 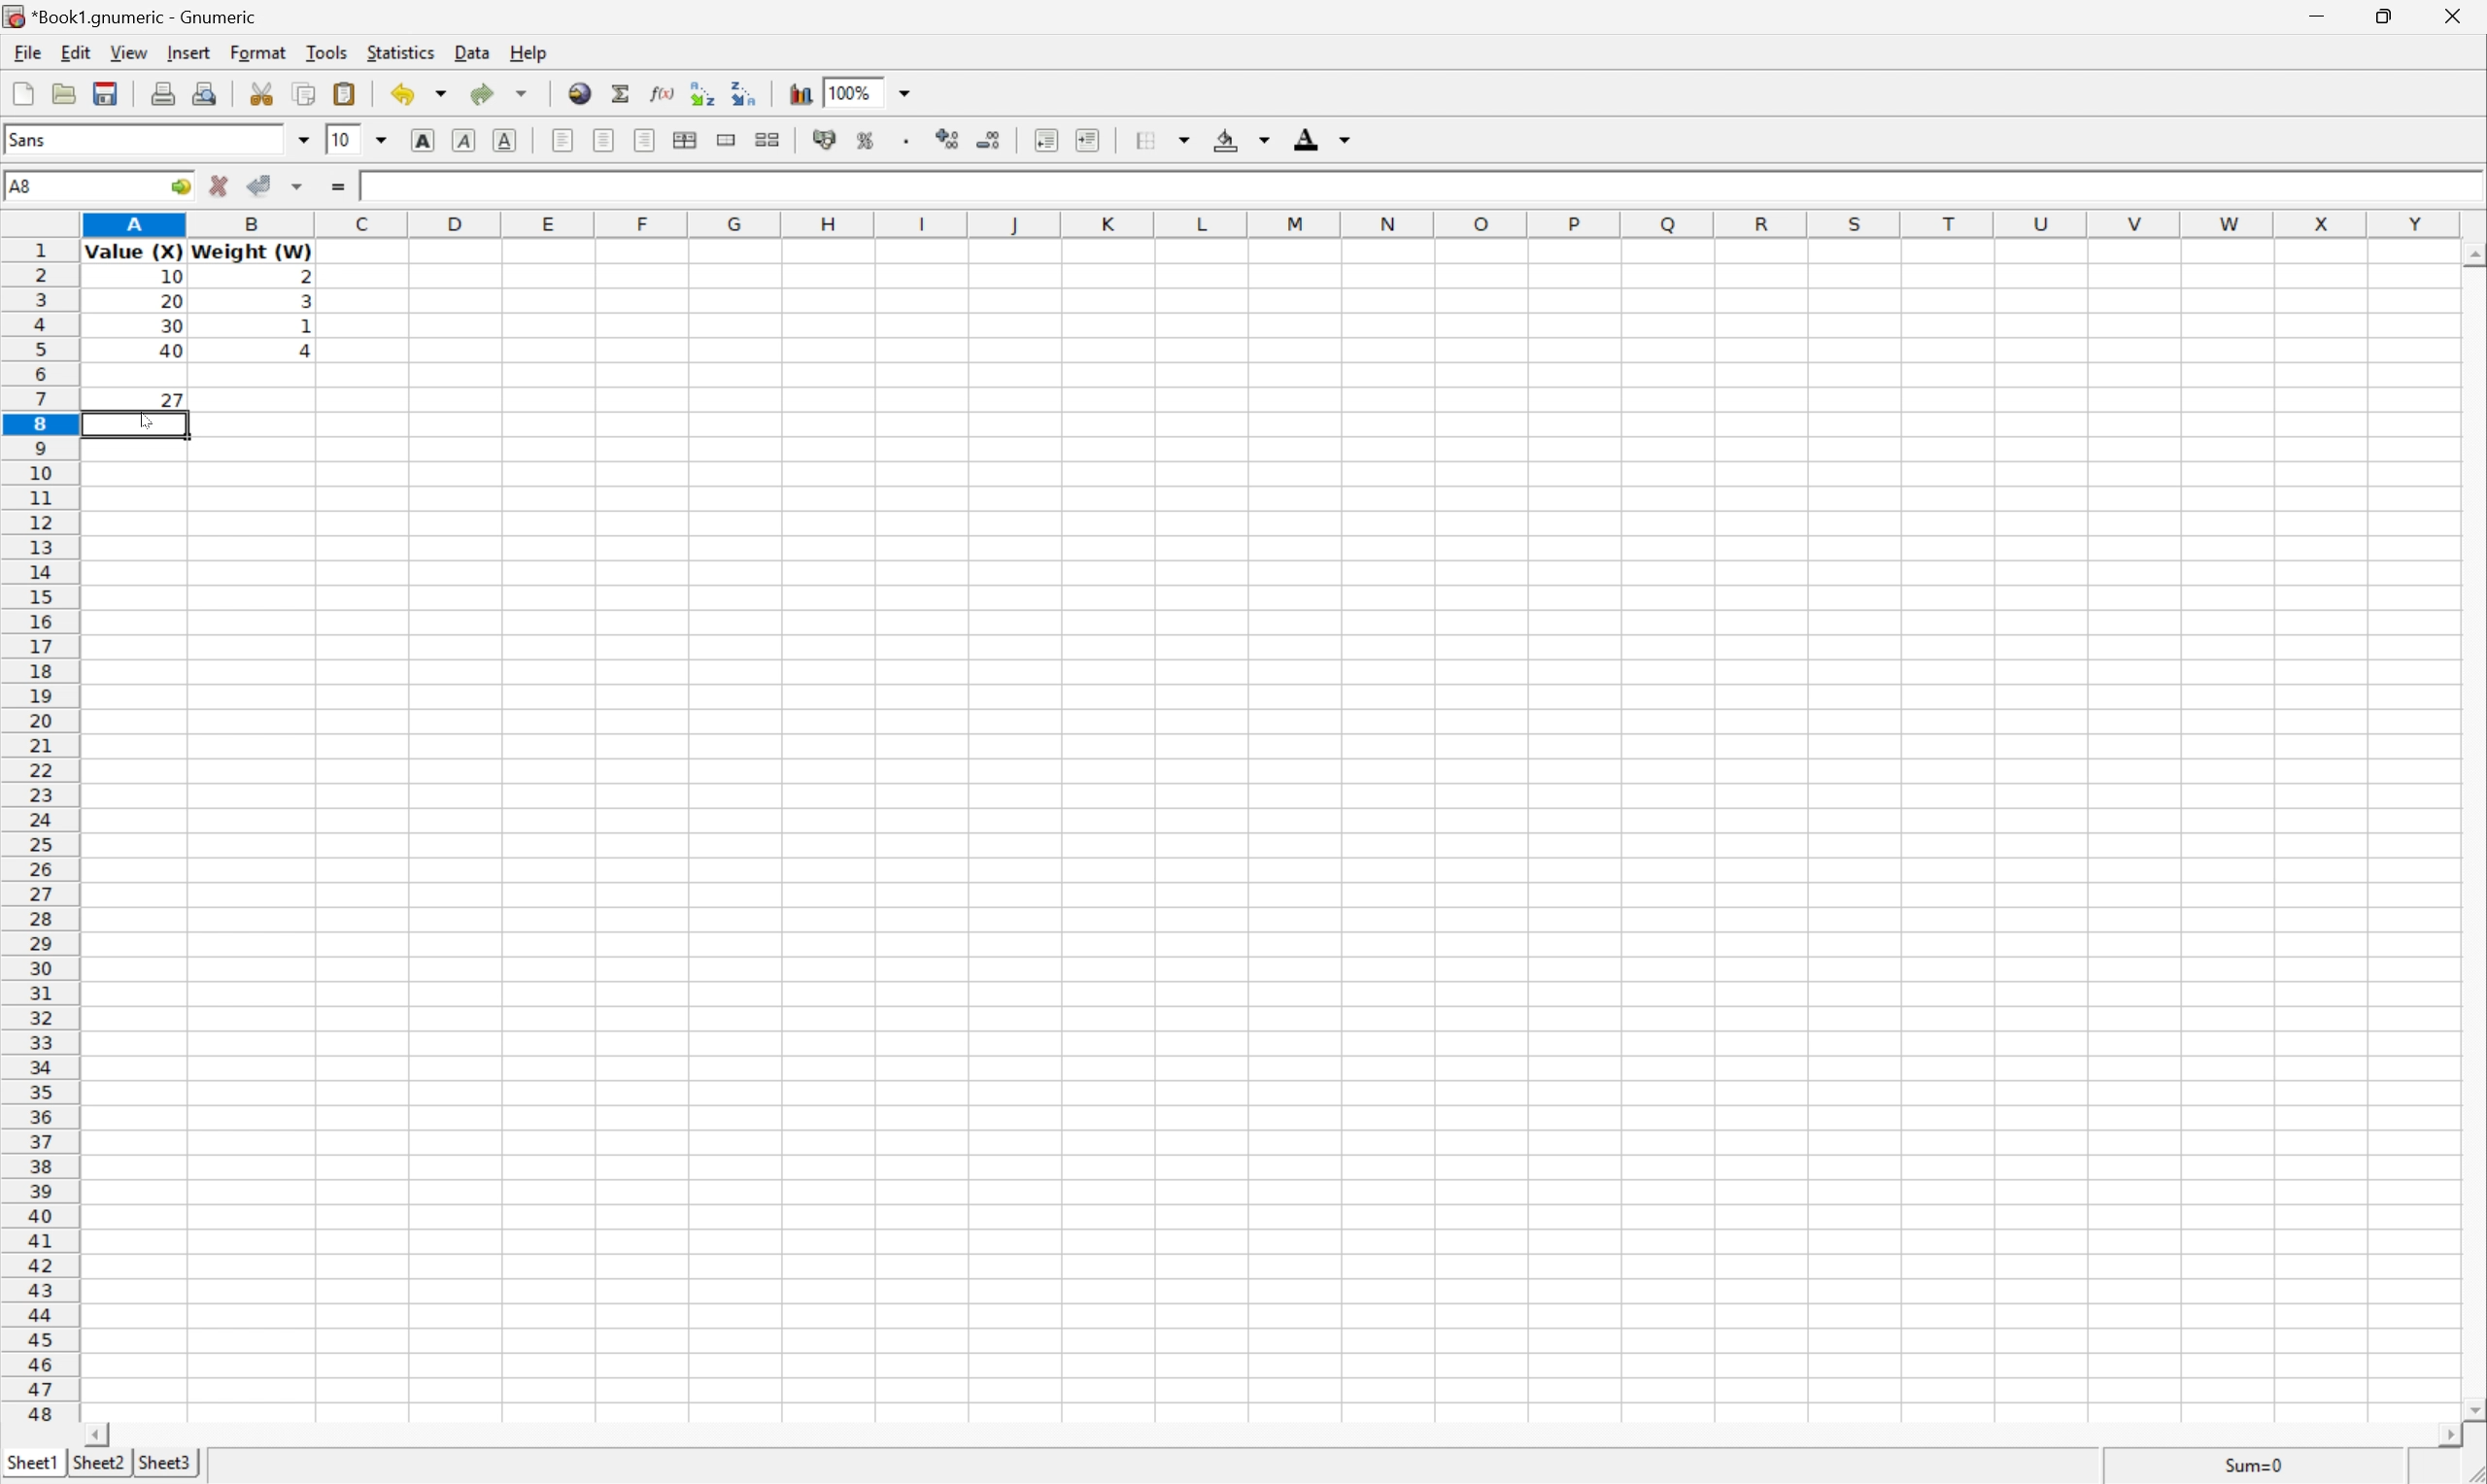 I want to click on File, so click(x=25, y=53).